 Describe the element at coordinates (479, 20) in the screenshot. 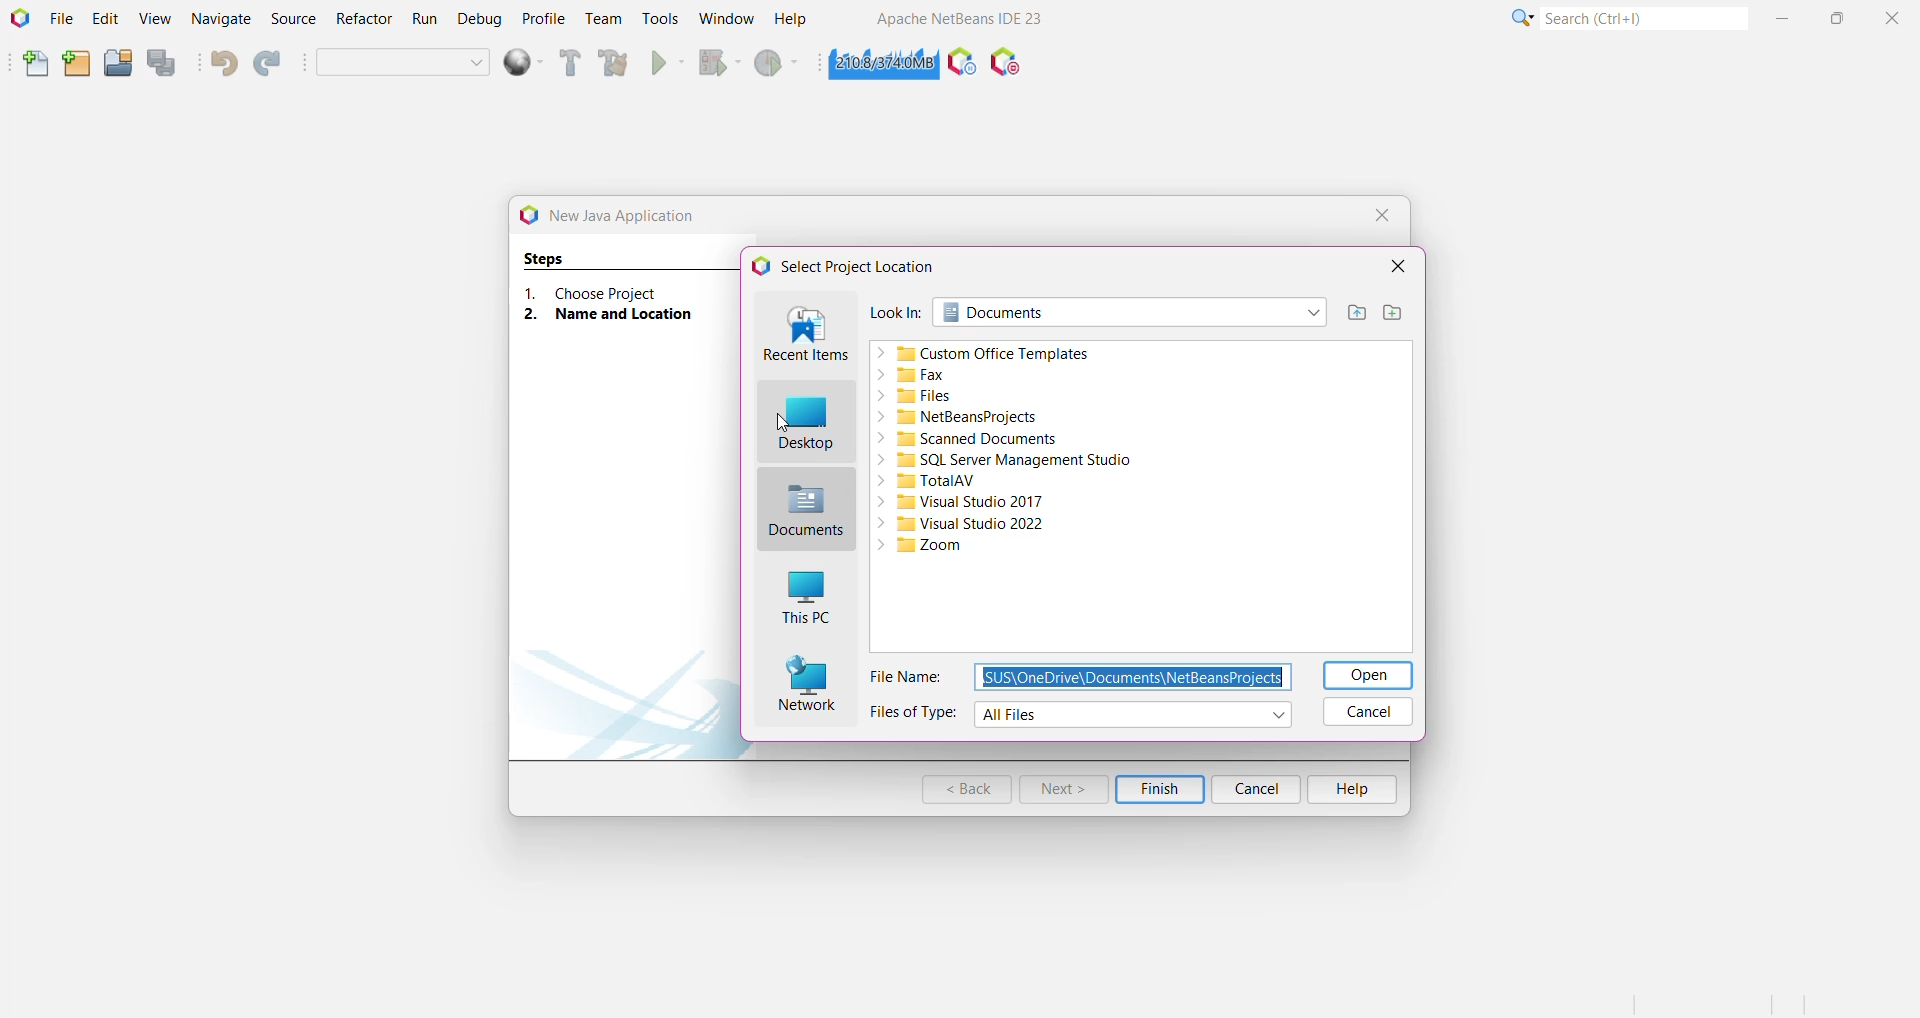

I see `Debug` at that location.